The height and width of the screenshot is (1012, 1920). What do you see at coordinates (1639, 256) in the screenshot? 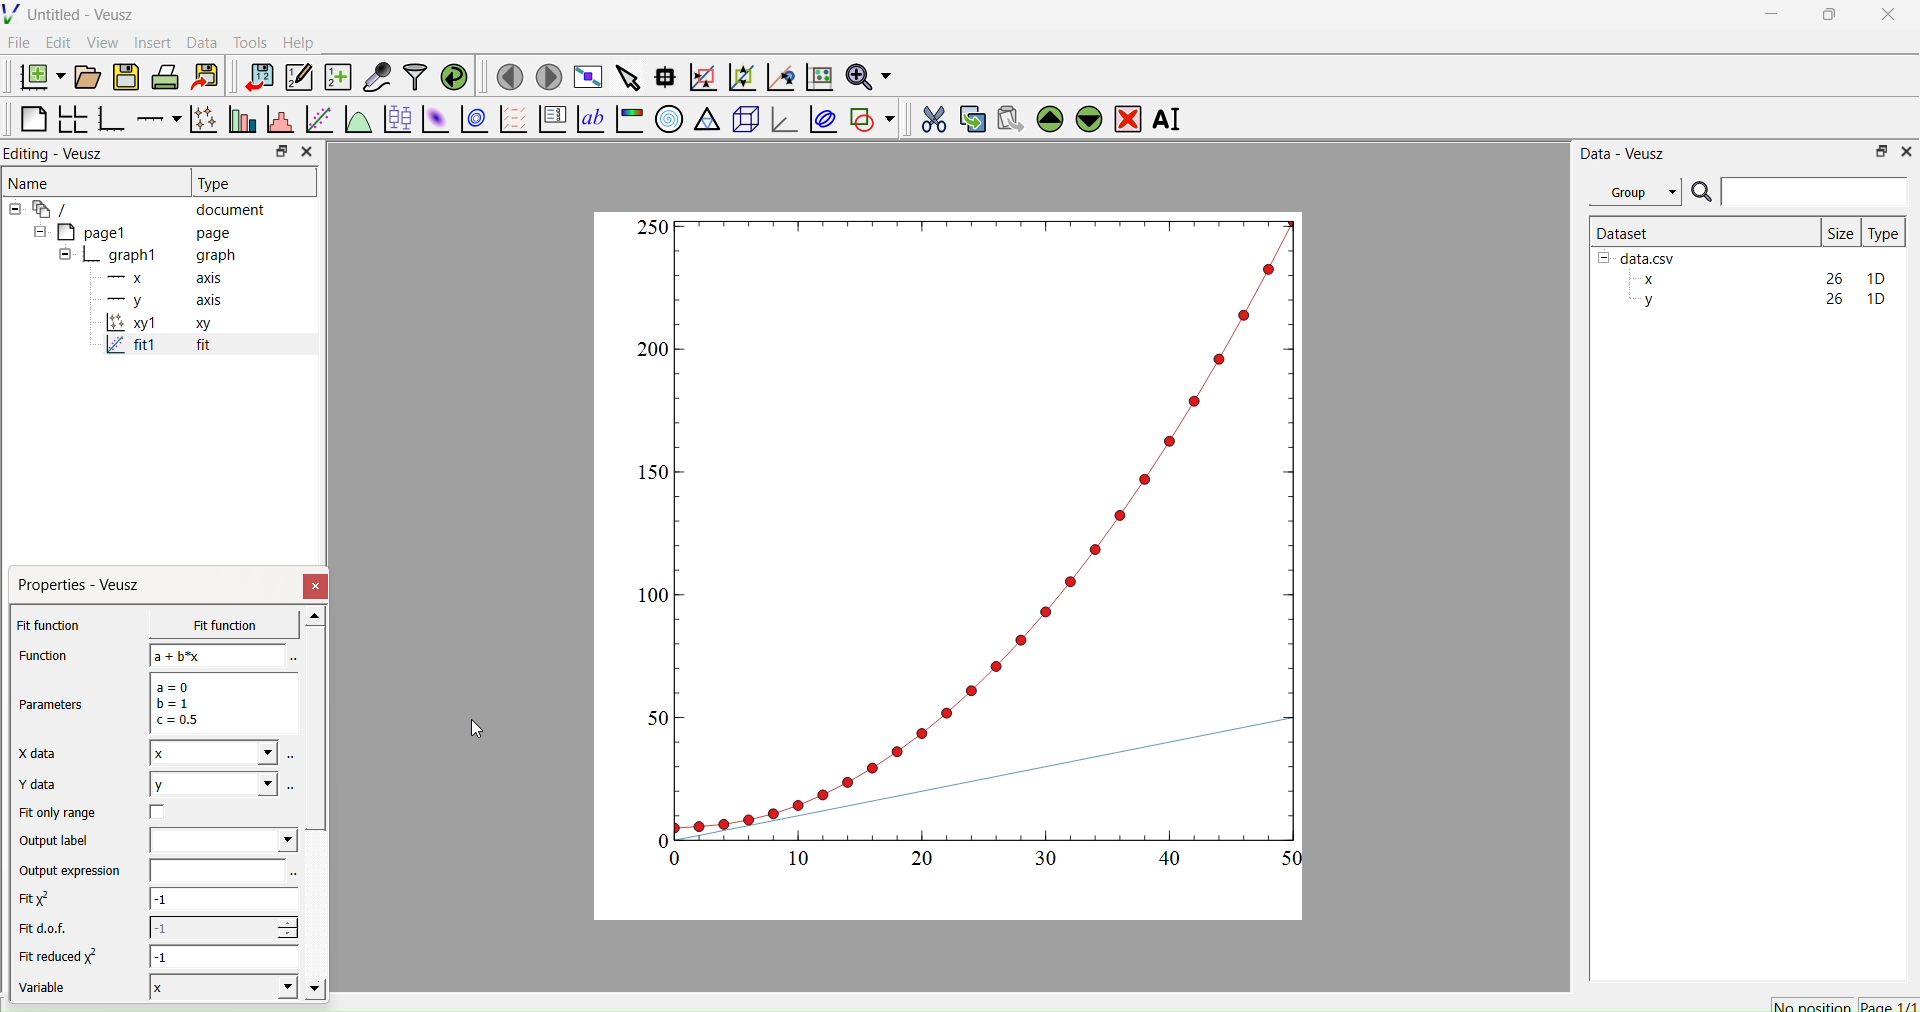
I see `data.csv` at bounding box center [1639, 256].